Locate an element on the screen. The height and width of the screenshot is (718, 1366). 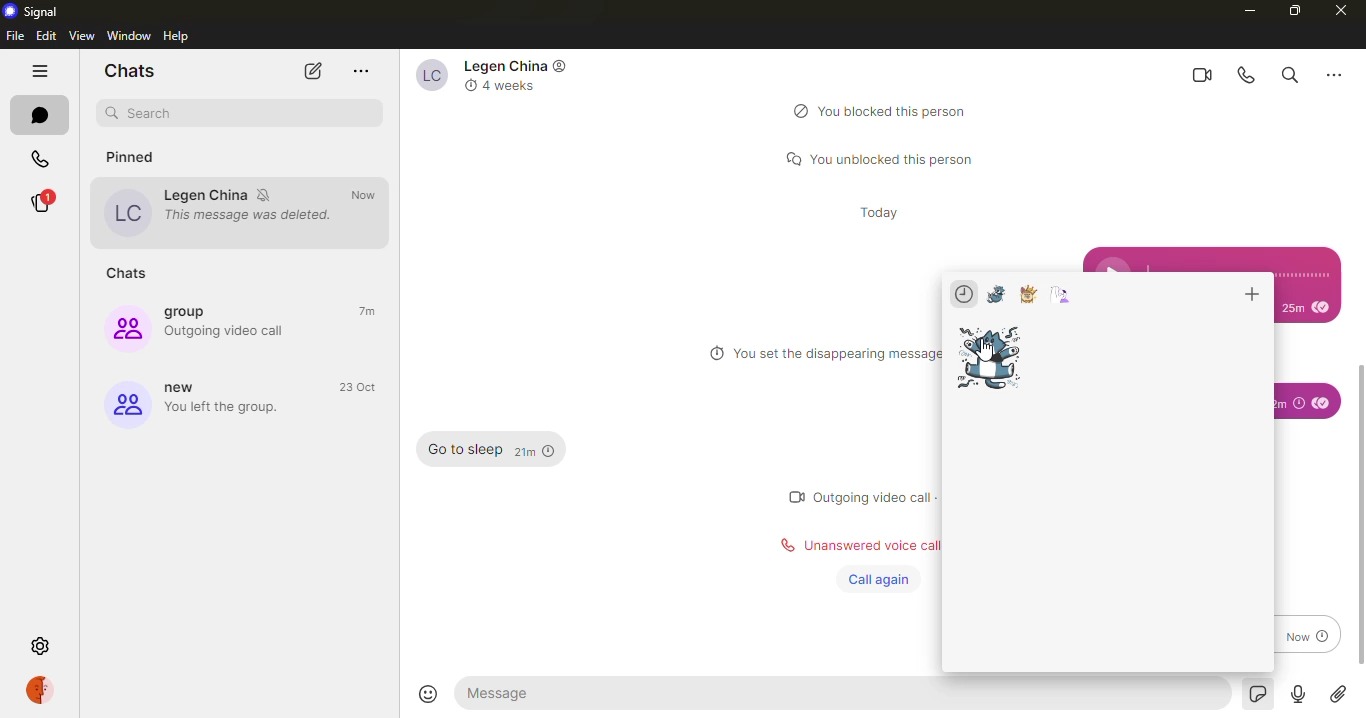
23 oct is located at coordinates (357, 386).